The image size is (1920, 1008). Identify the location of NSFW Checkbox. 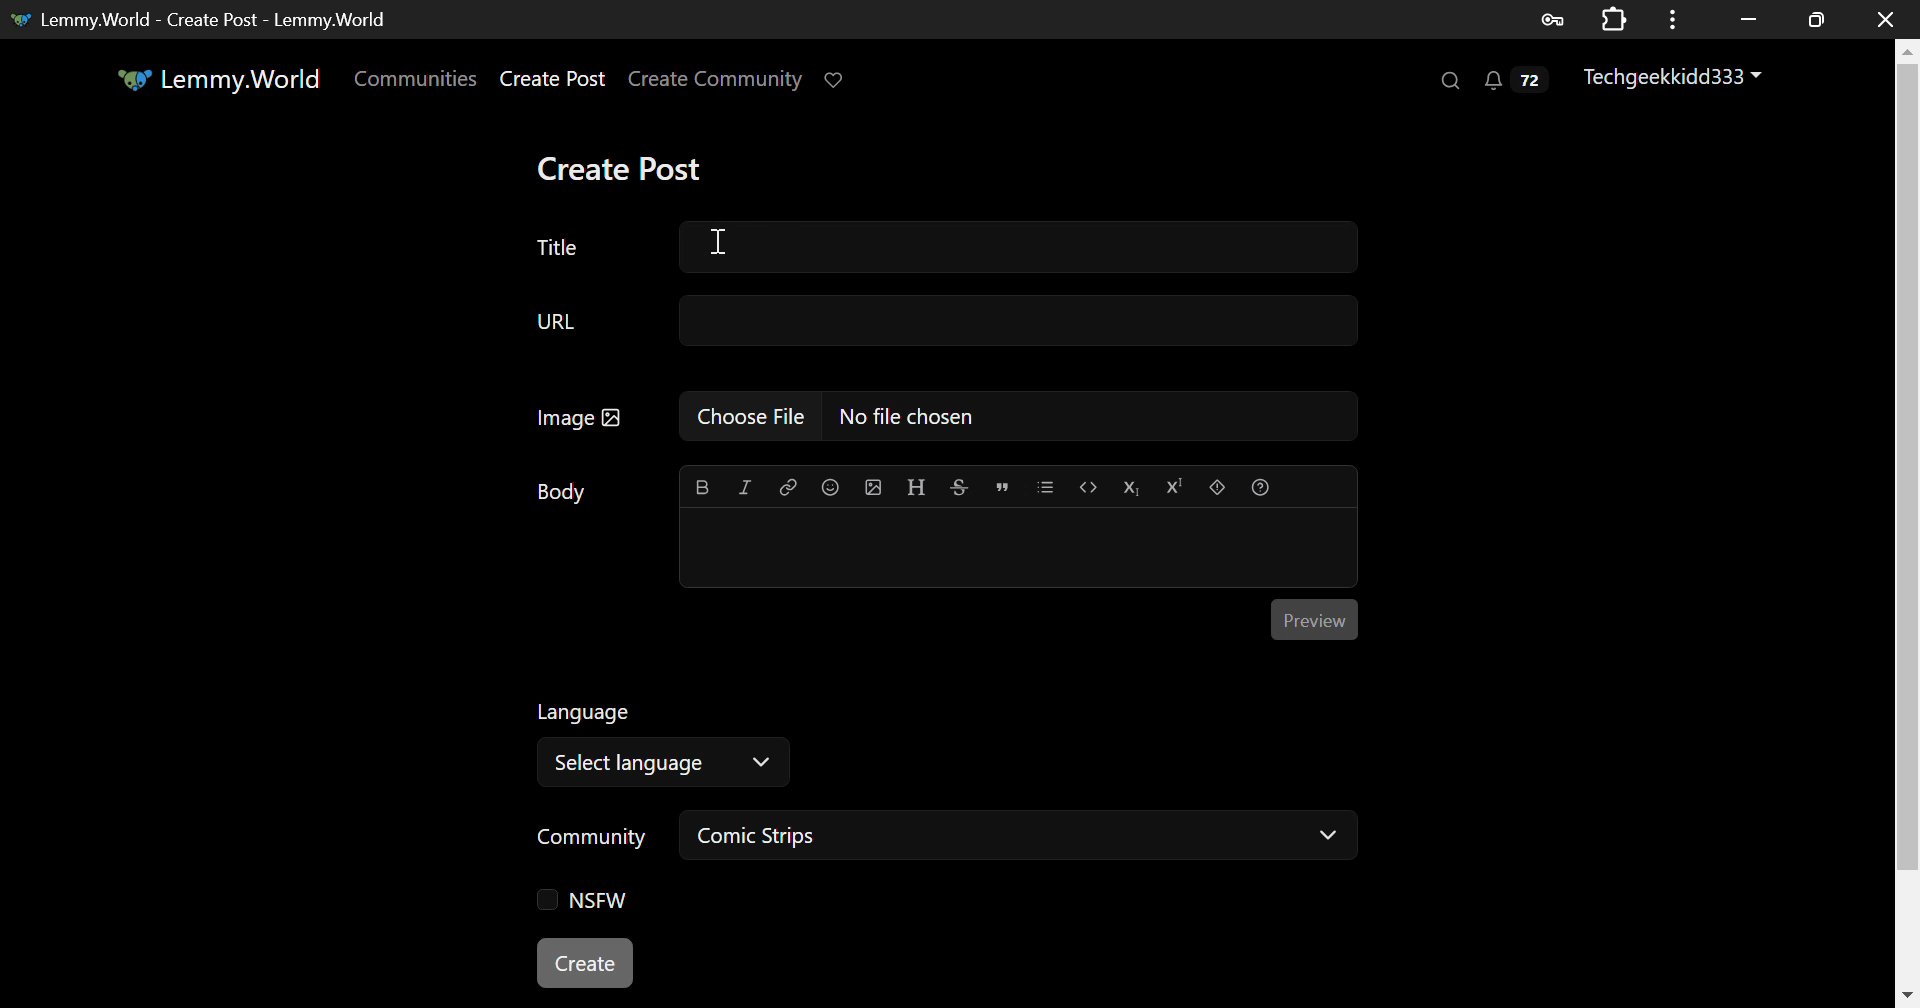
(583, 903).